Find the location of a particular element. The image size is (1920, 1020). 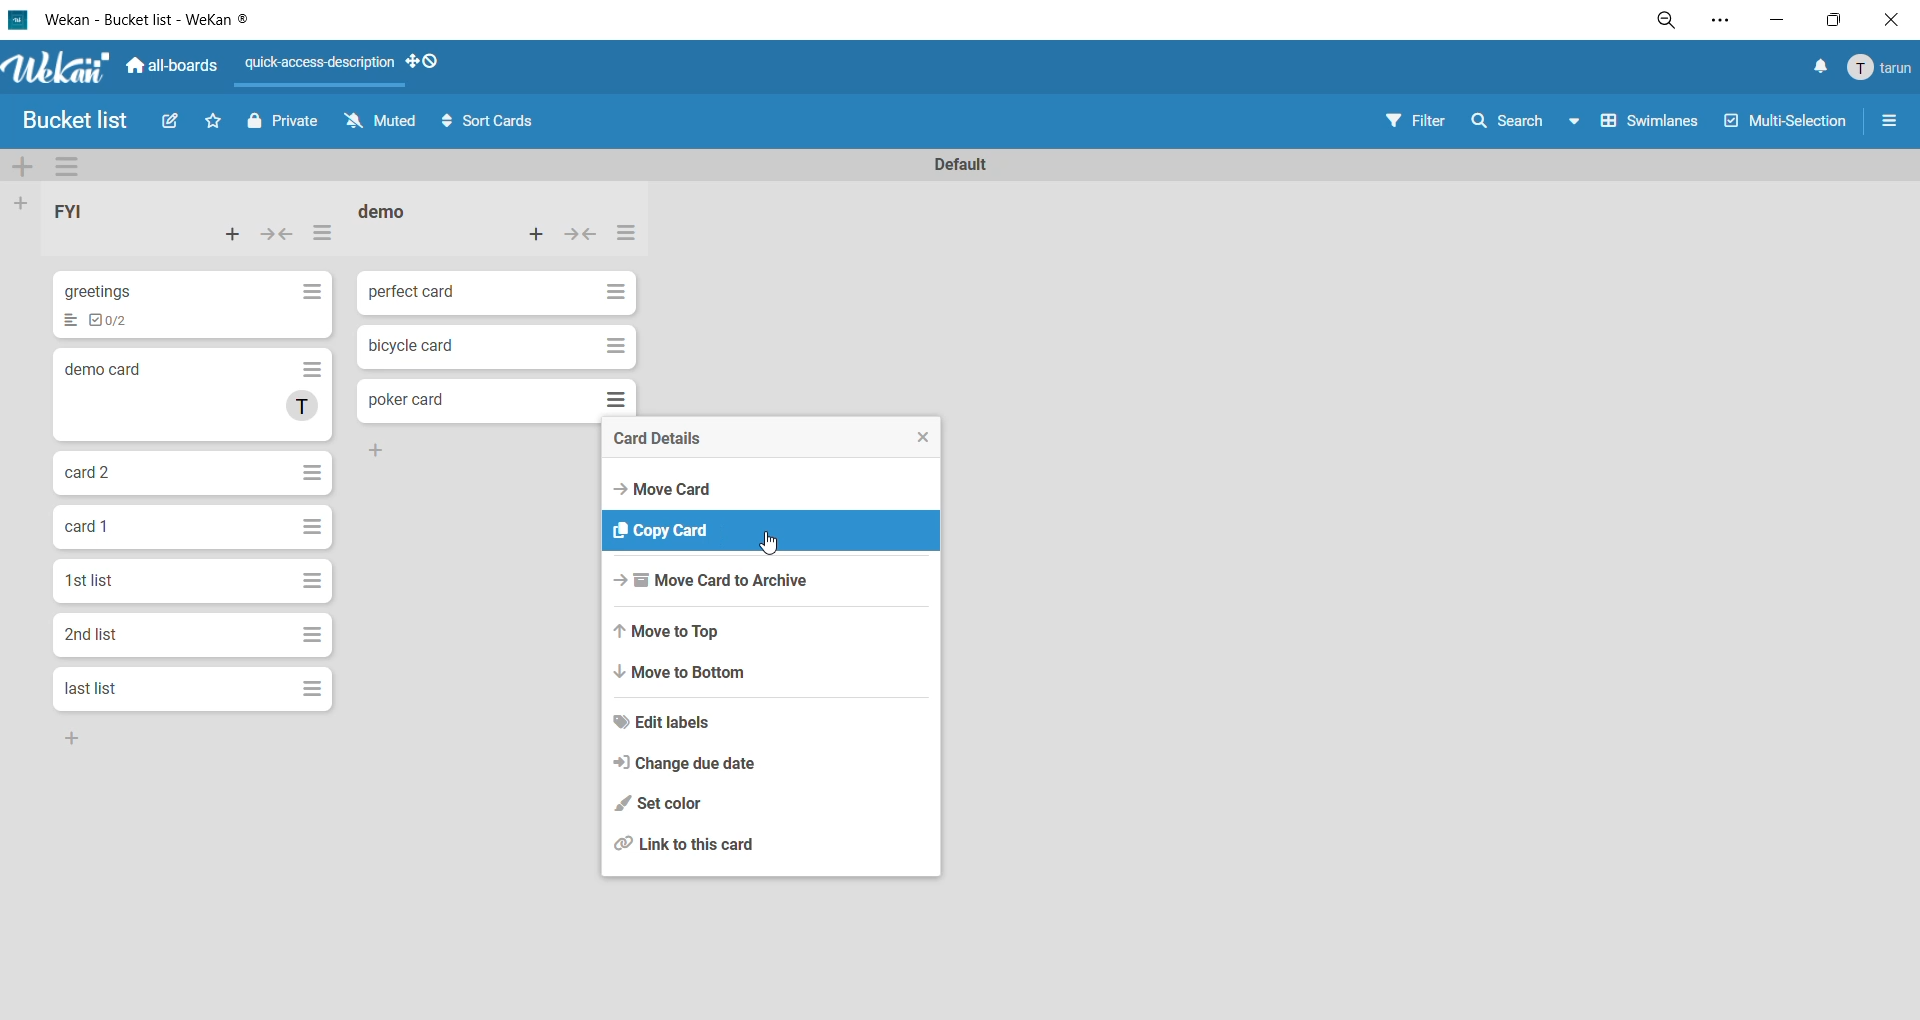

private is located at coordinates (282, 124).